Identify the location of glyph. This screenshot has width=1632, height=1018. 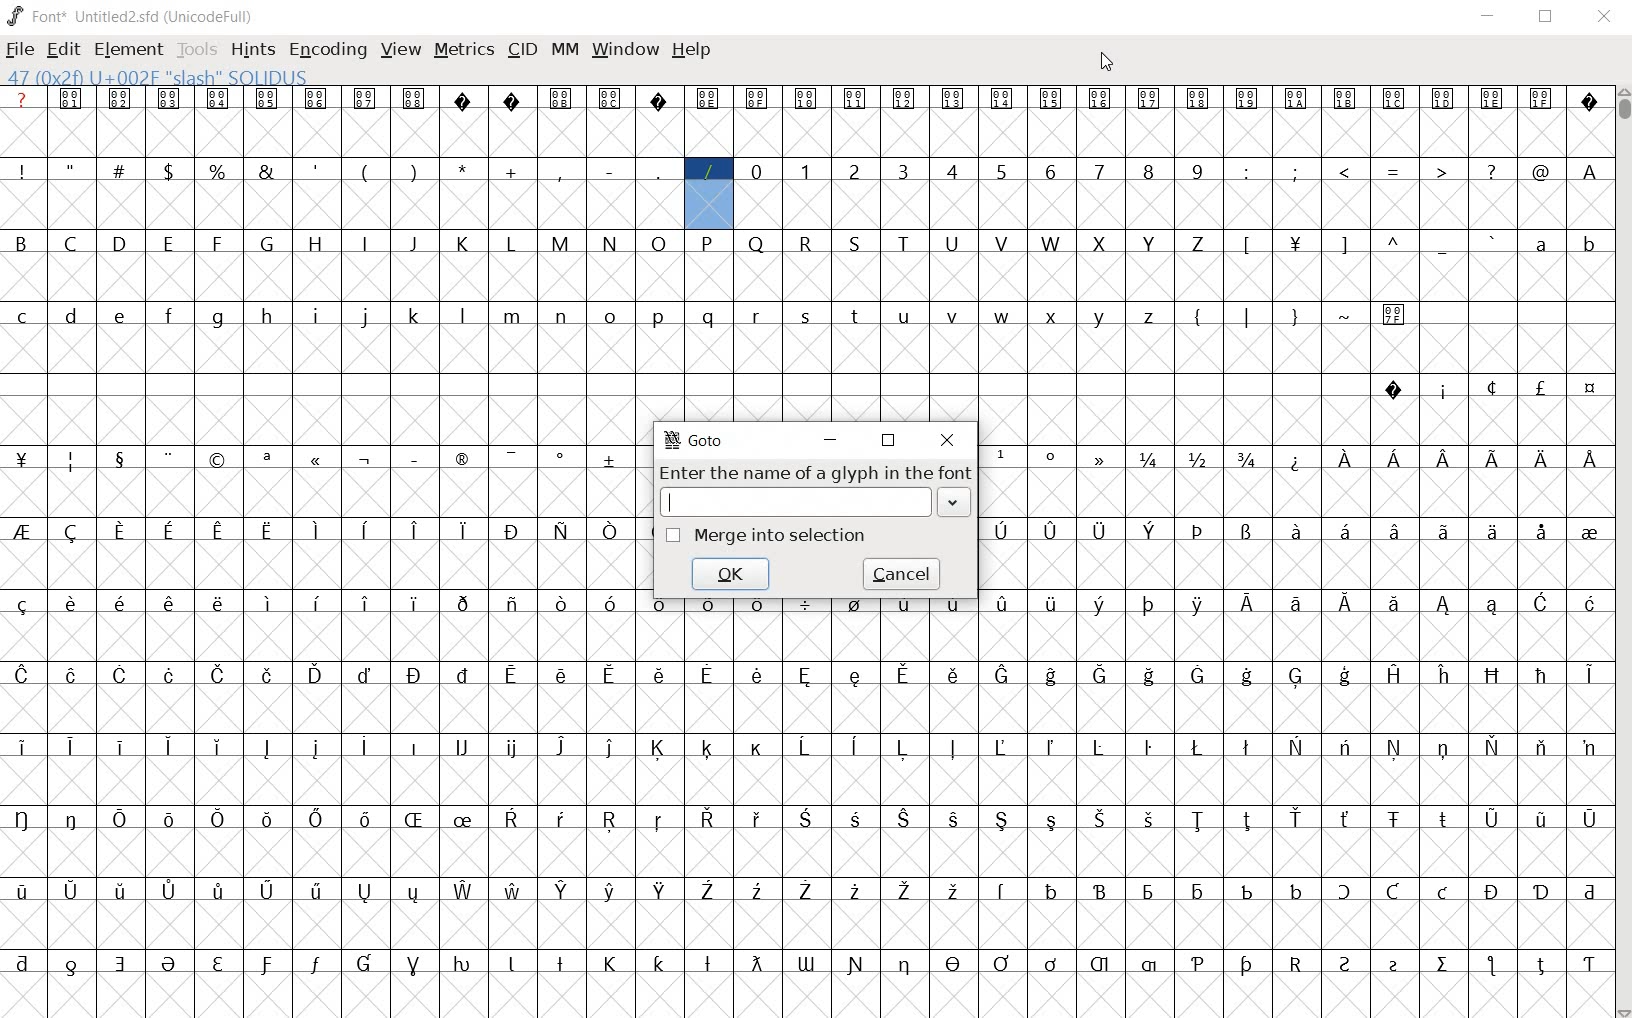
(170, 891).